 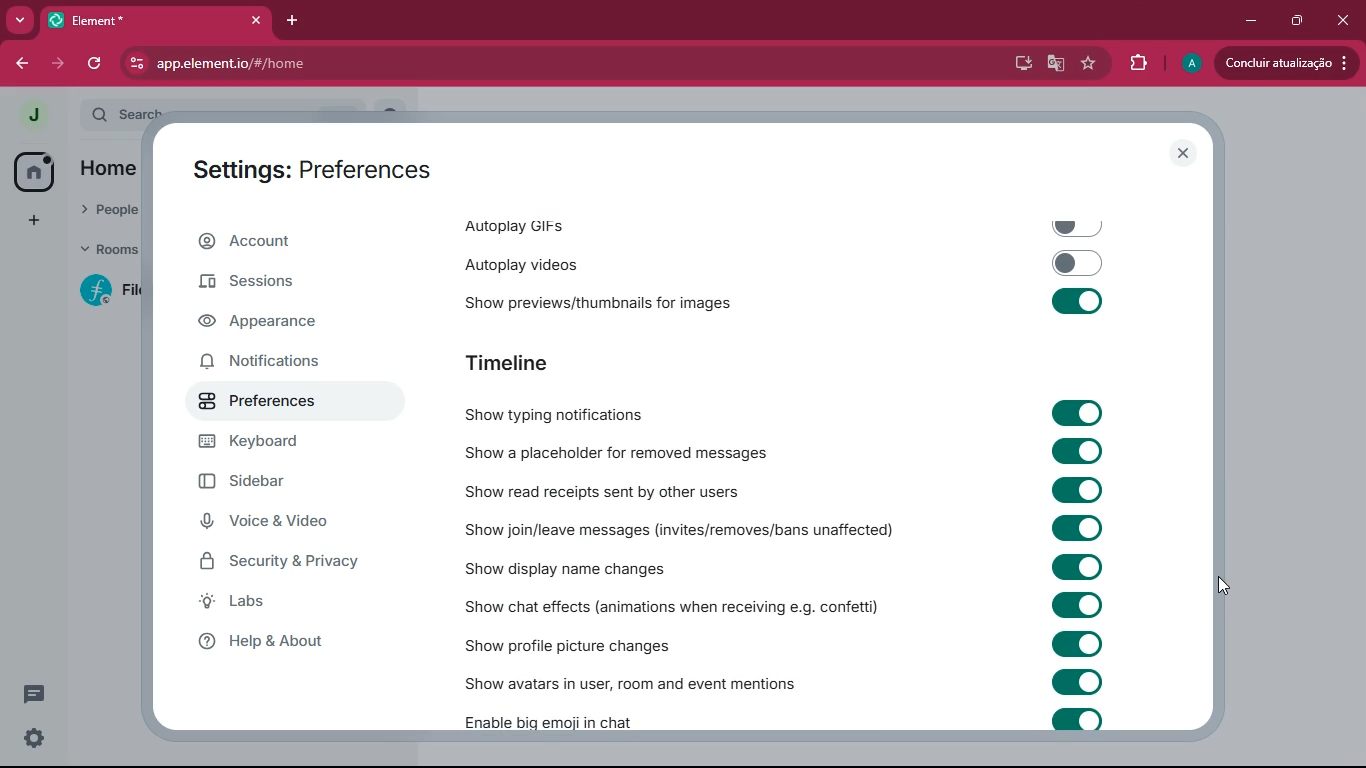 What do you see at coordinates (272, 287) in the screenshot?
I see `sessions` at bounding box center [272, 287].